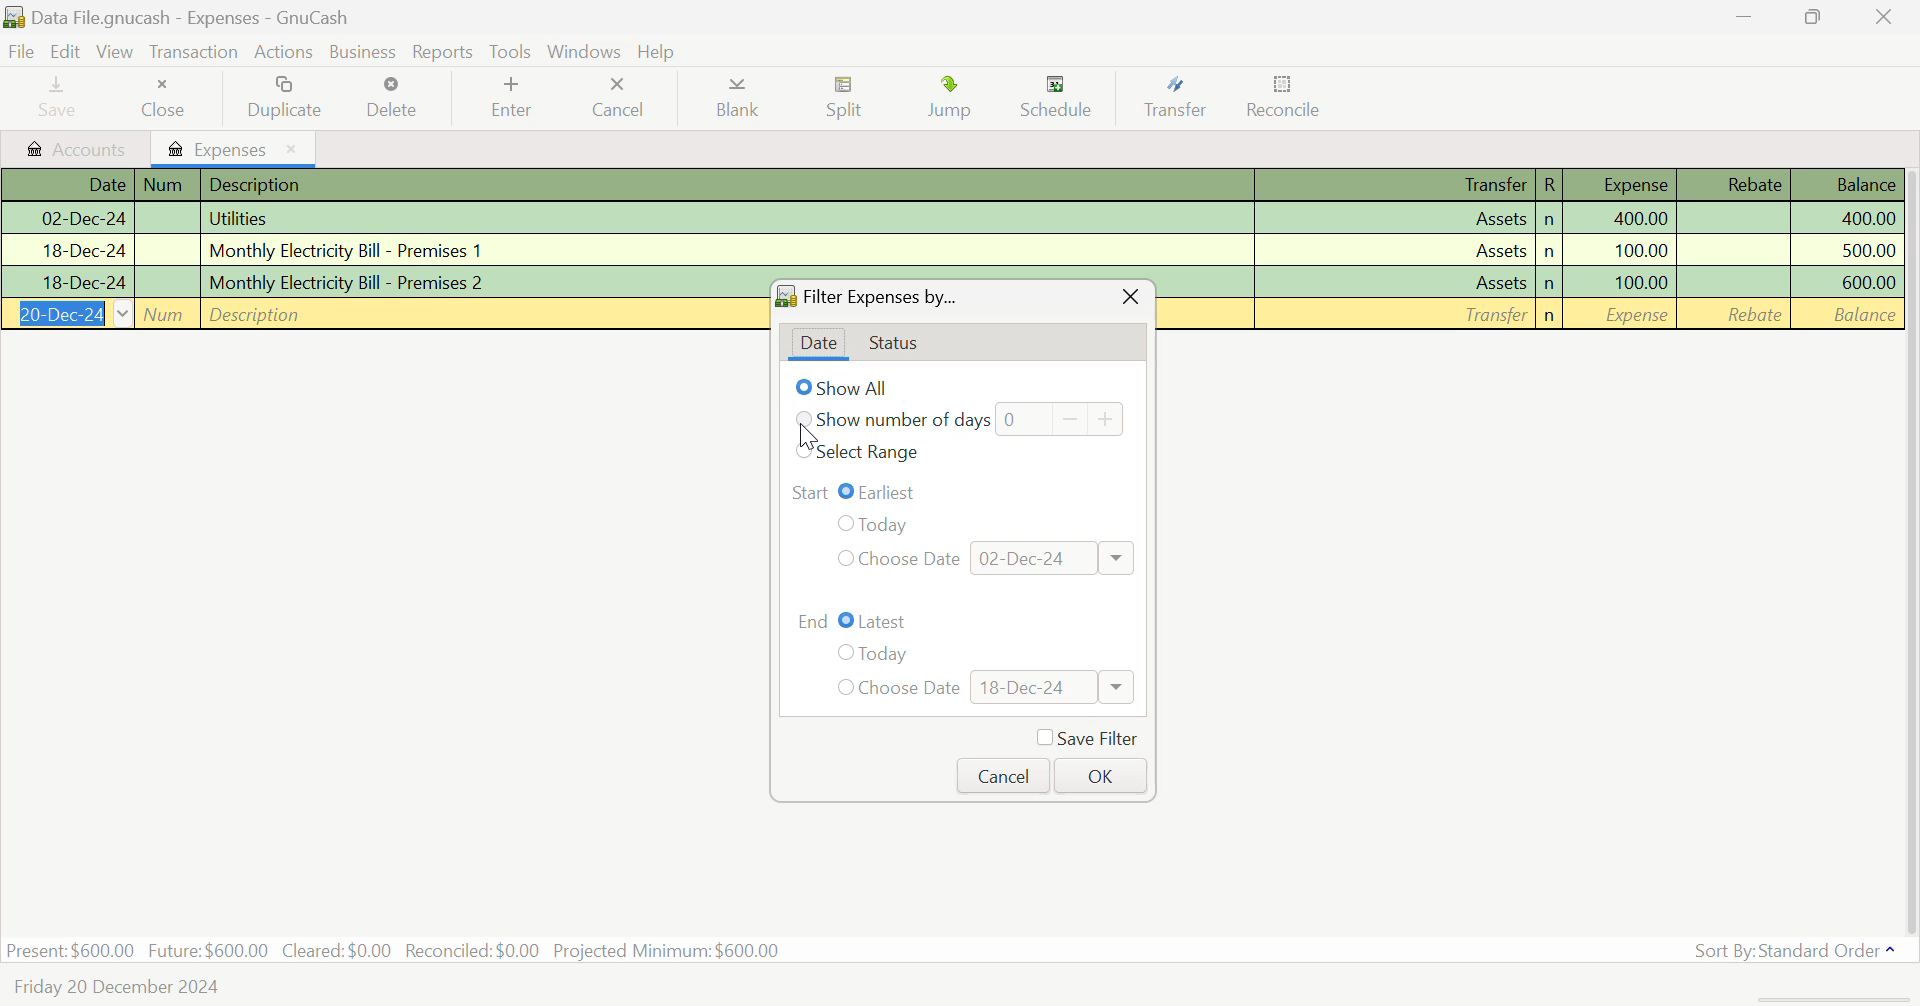  I want to click on n, so click(1550, 317).